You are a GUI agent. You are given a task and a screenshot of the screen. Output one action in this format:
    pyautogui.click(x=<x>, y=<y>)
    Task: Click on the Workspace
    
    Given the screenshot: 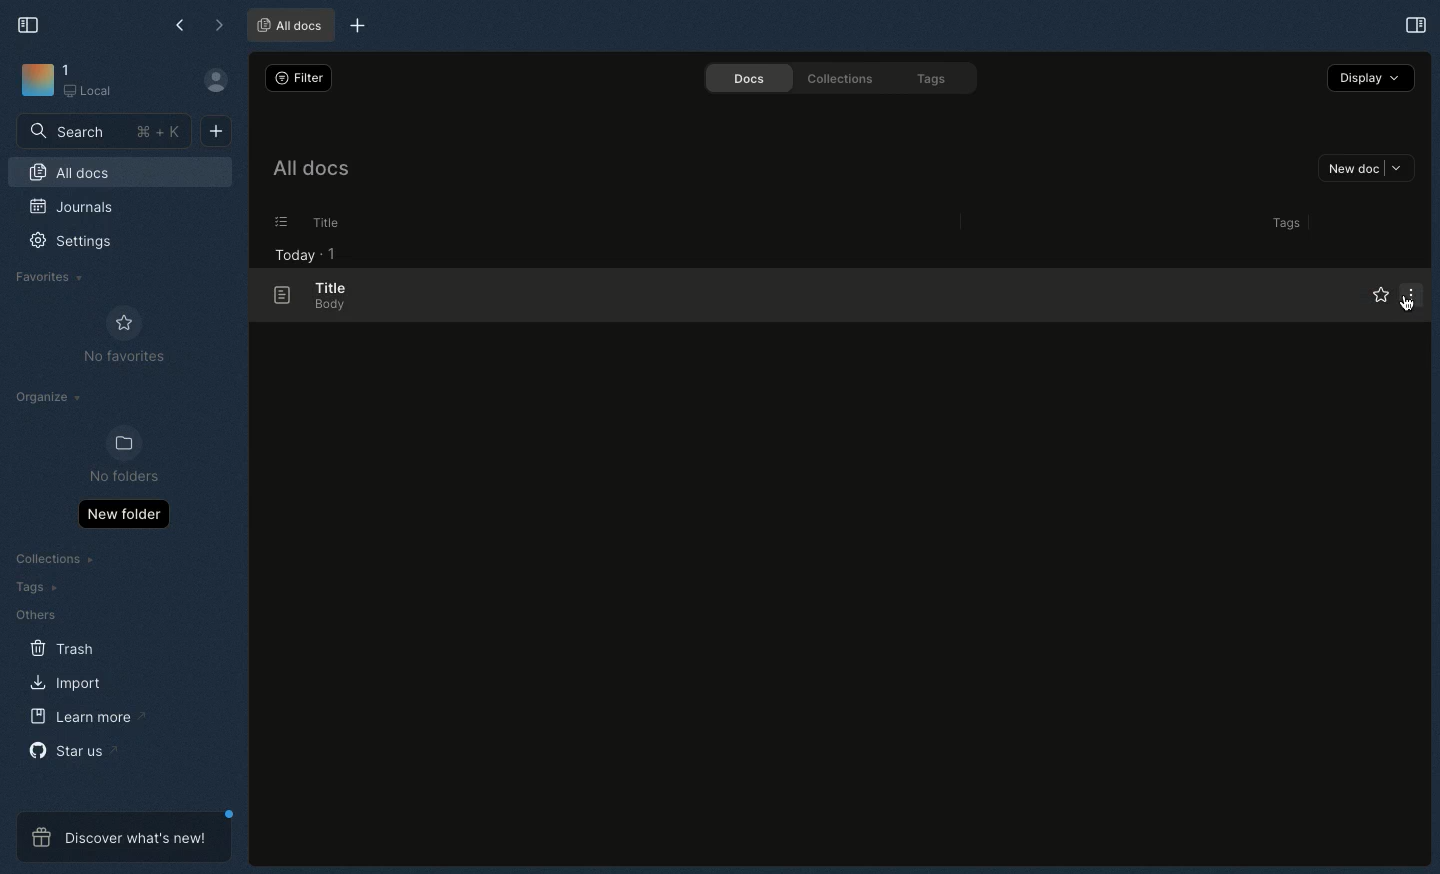 What is the action you would take?
    pyautogui.click(x=97, y=82)
    